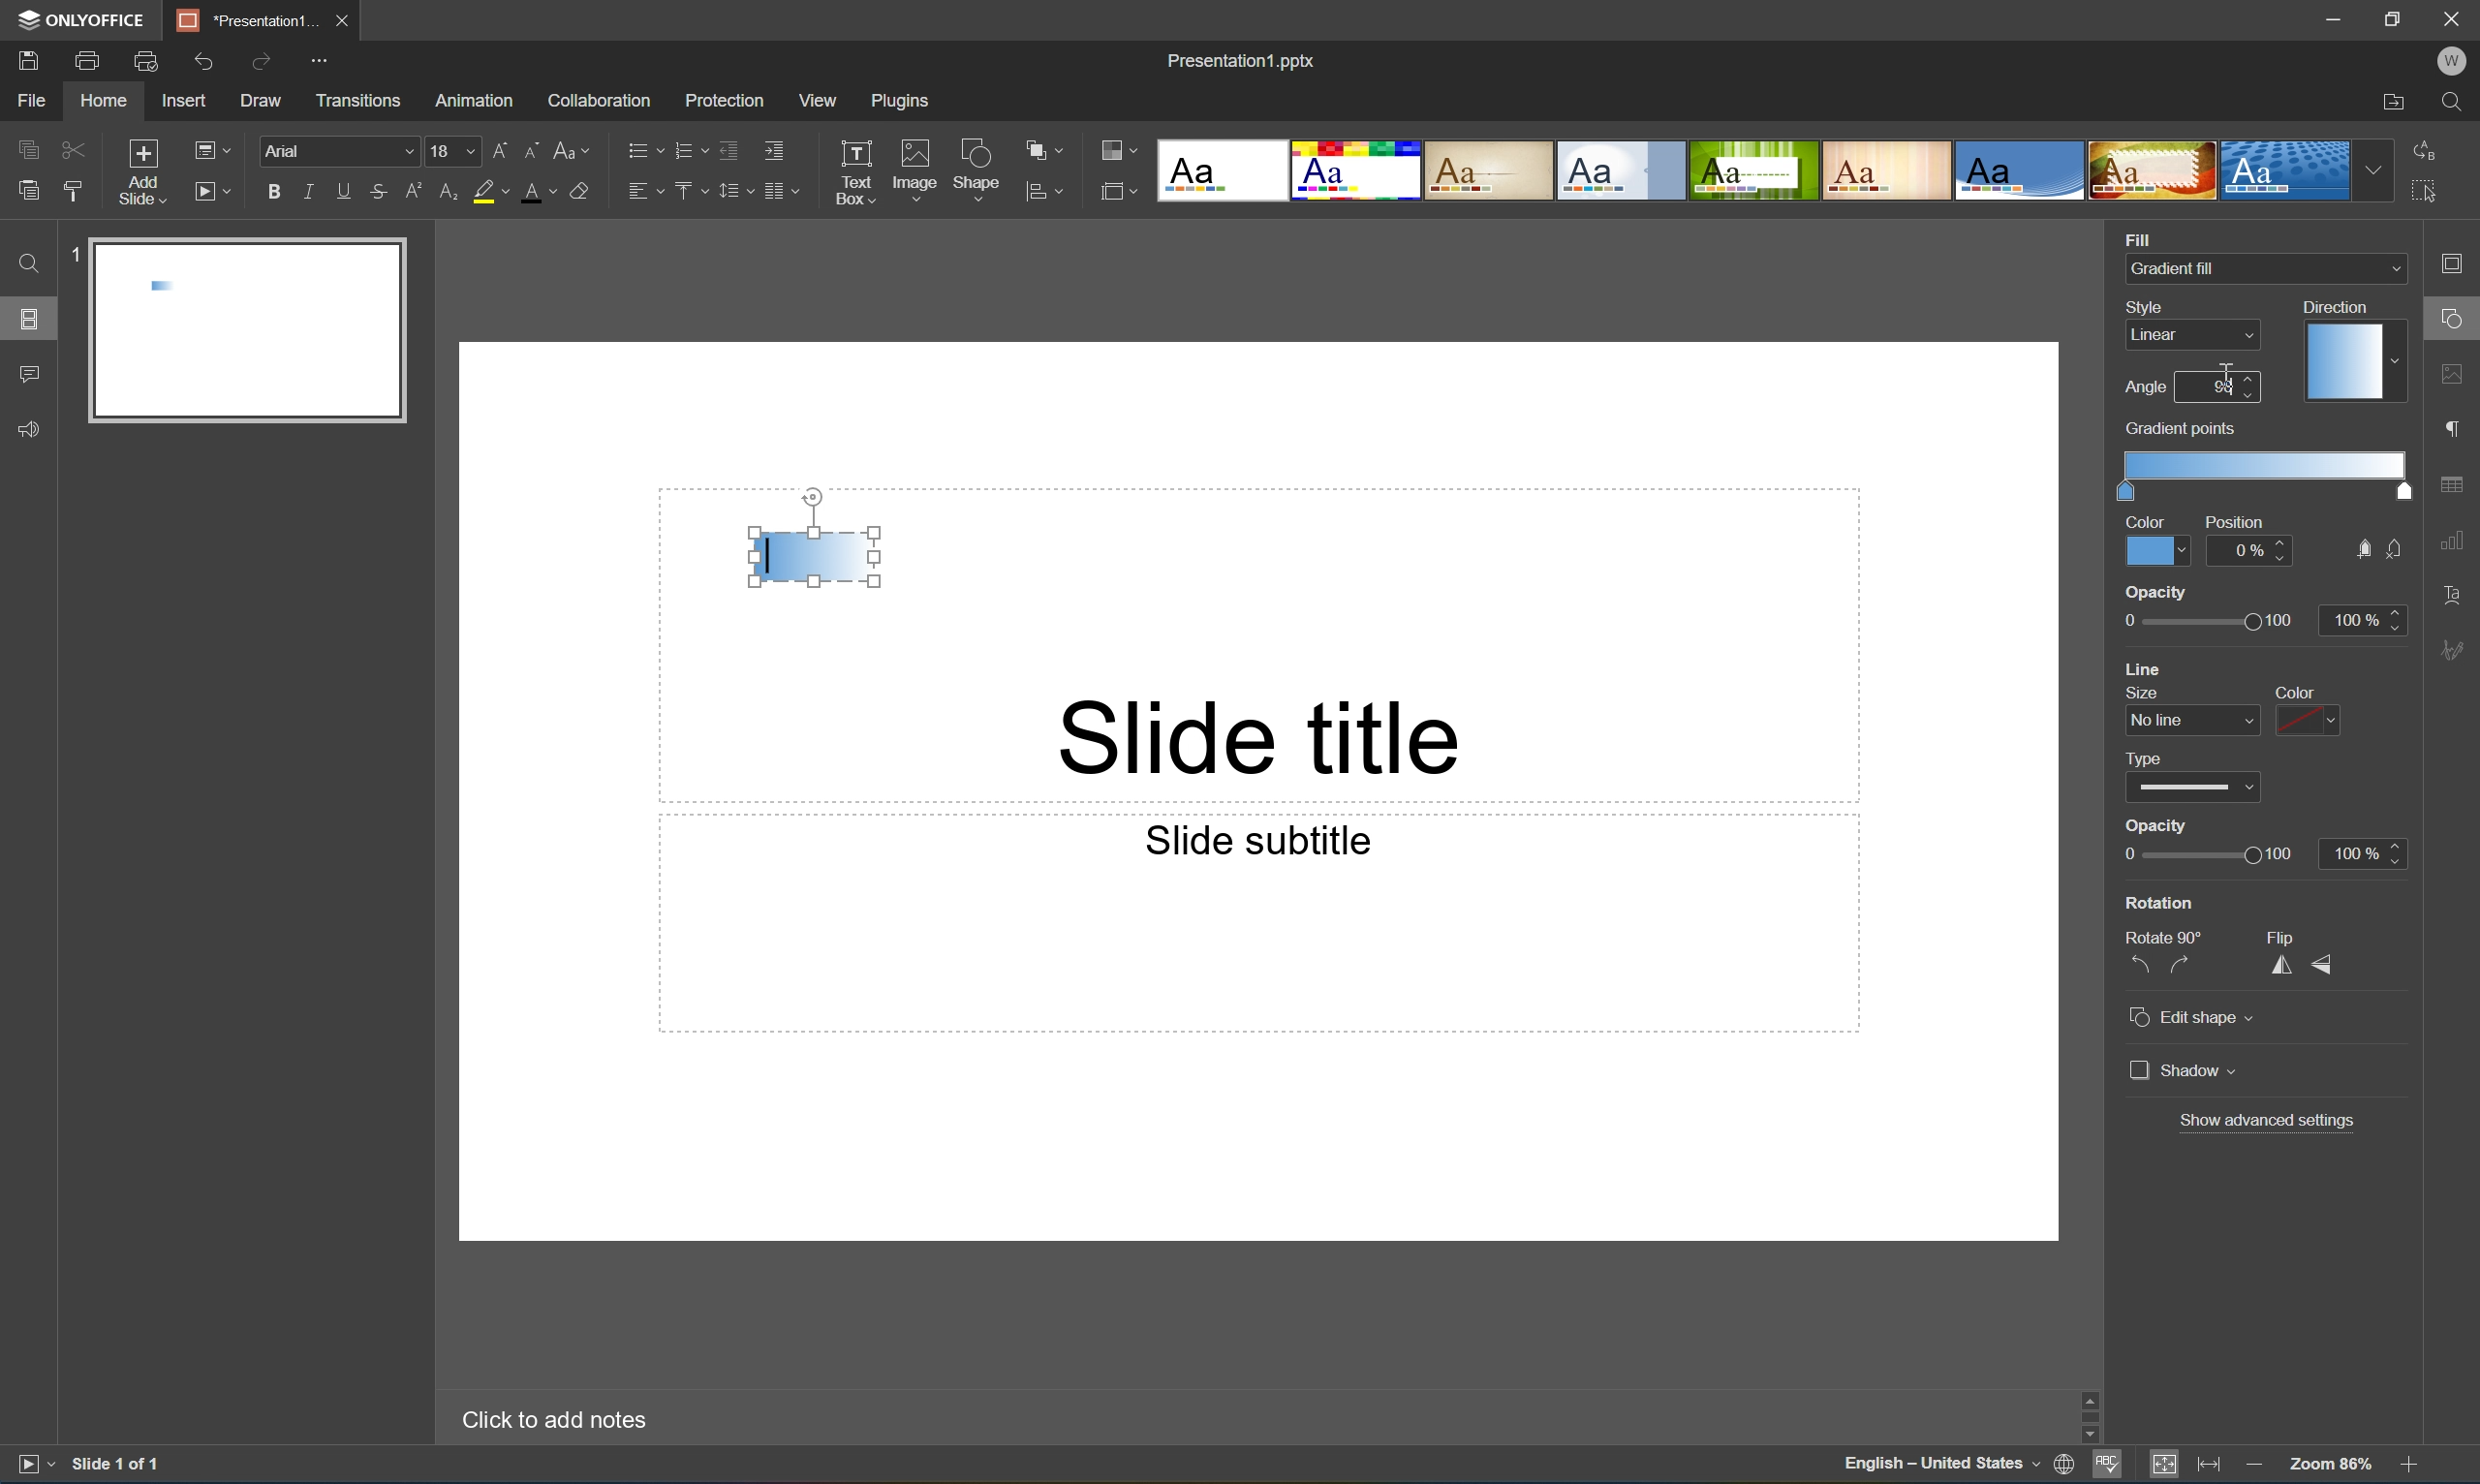 The height and width of the screenshot is (1484, 2480). What do you see at coordinates (2108, 1467) in the screenshot?
I see `Spell checking` at bounding box center [2108, 1467].